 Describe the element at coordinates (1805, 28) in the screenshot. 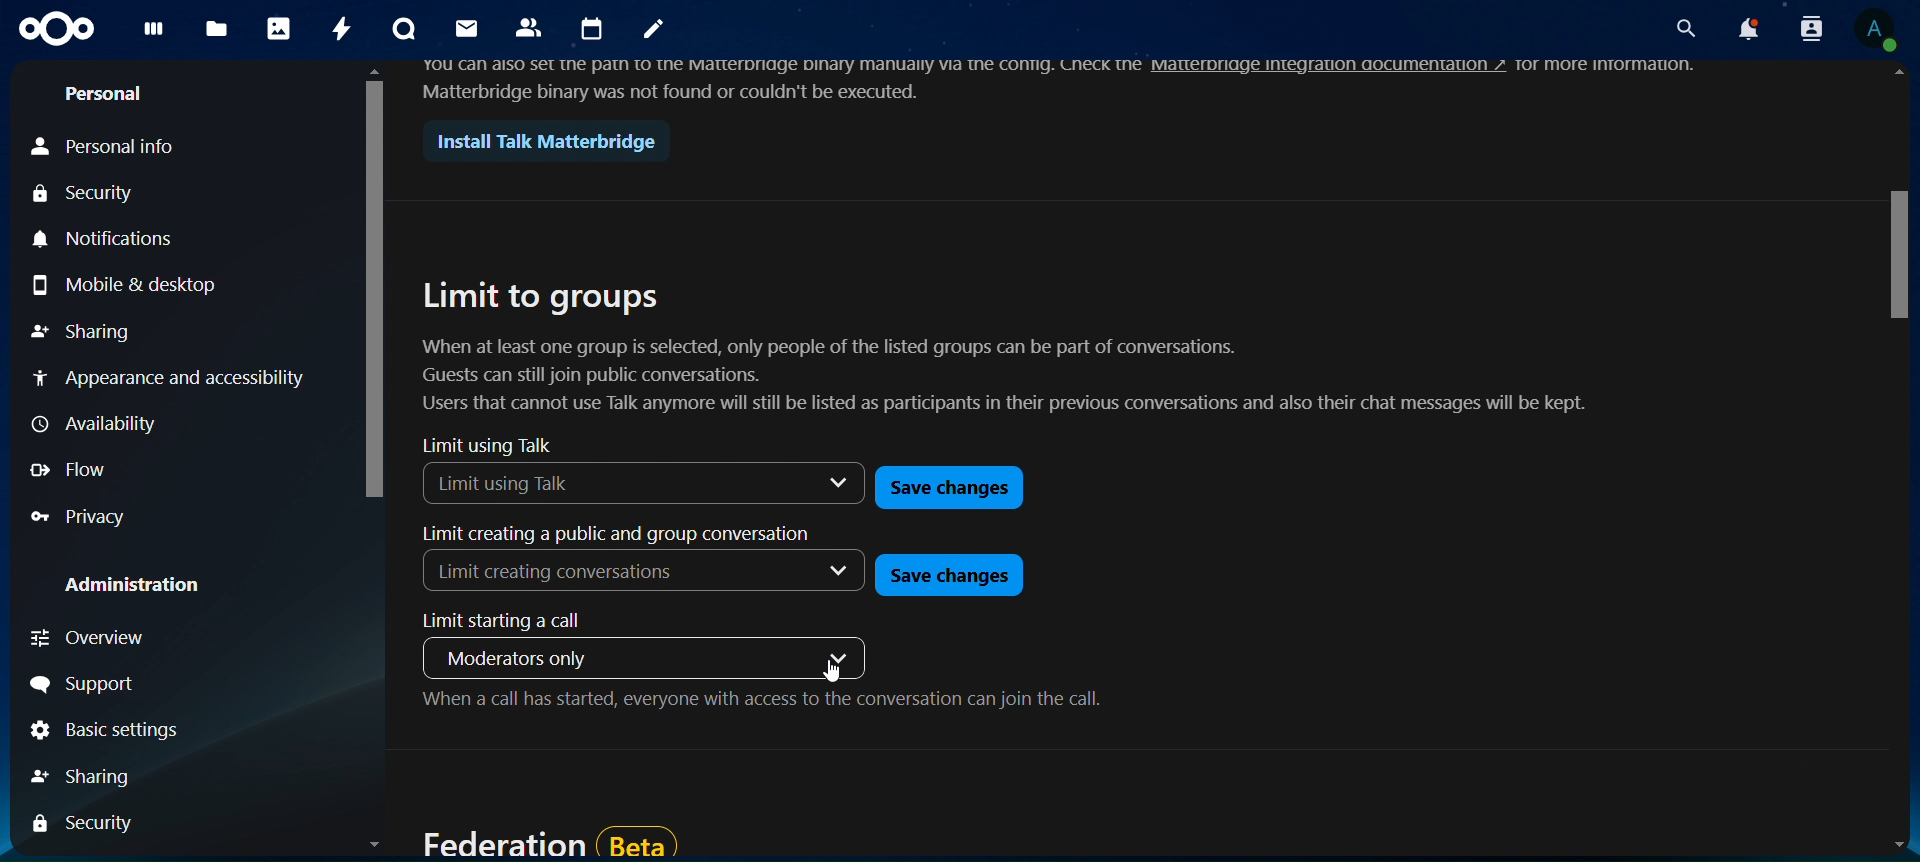

I see `search contacts` at that location.